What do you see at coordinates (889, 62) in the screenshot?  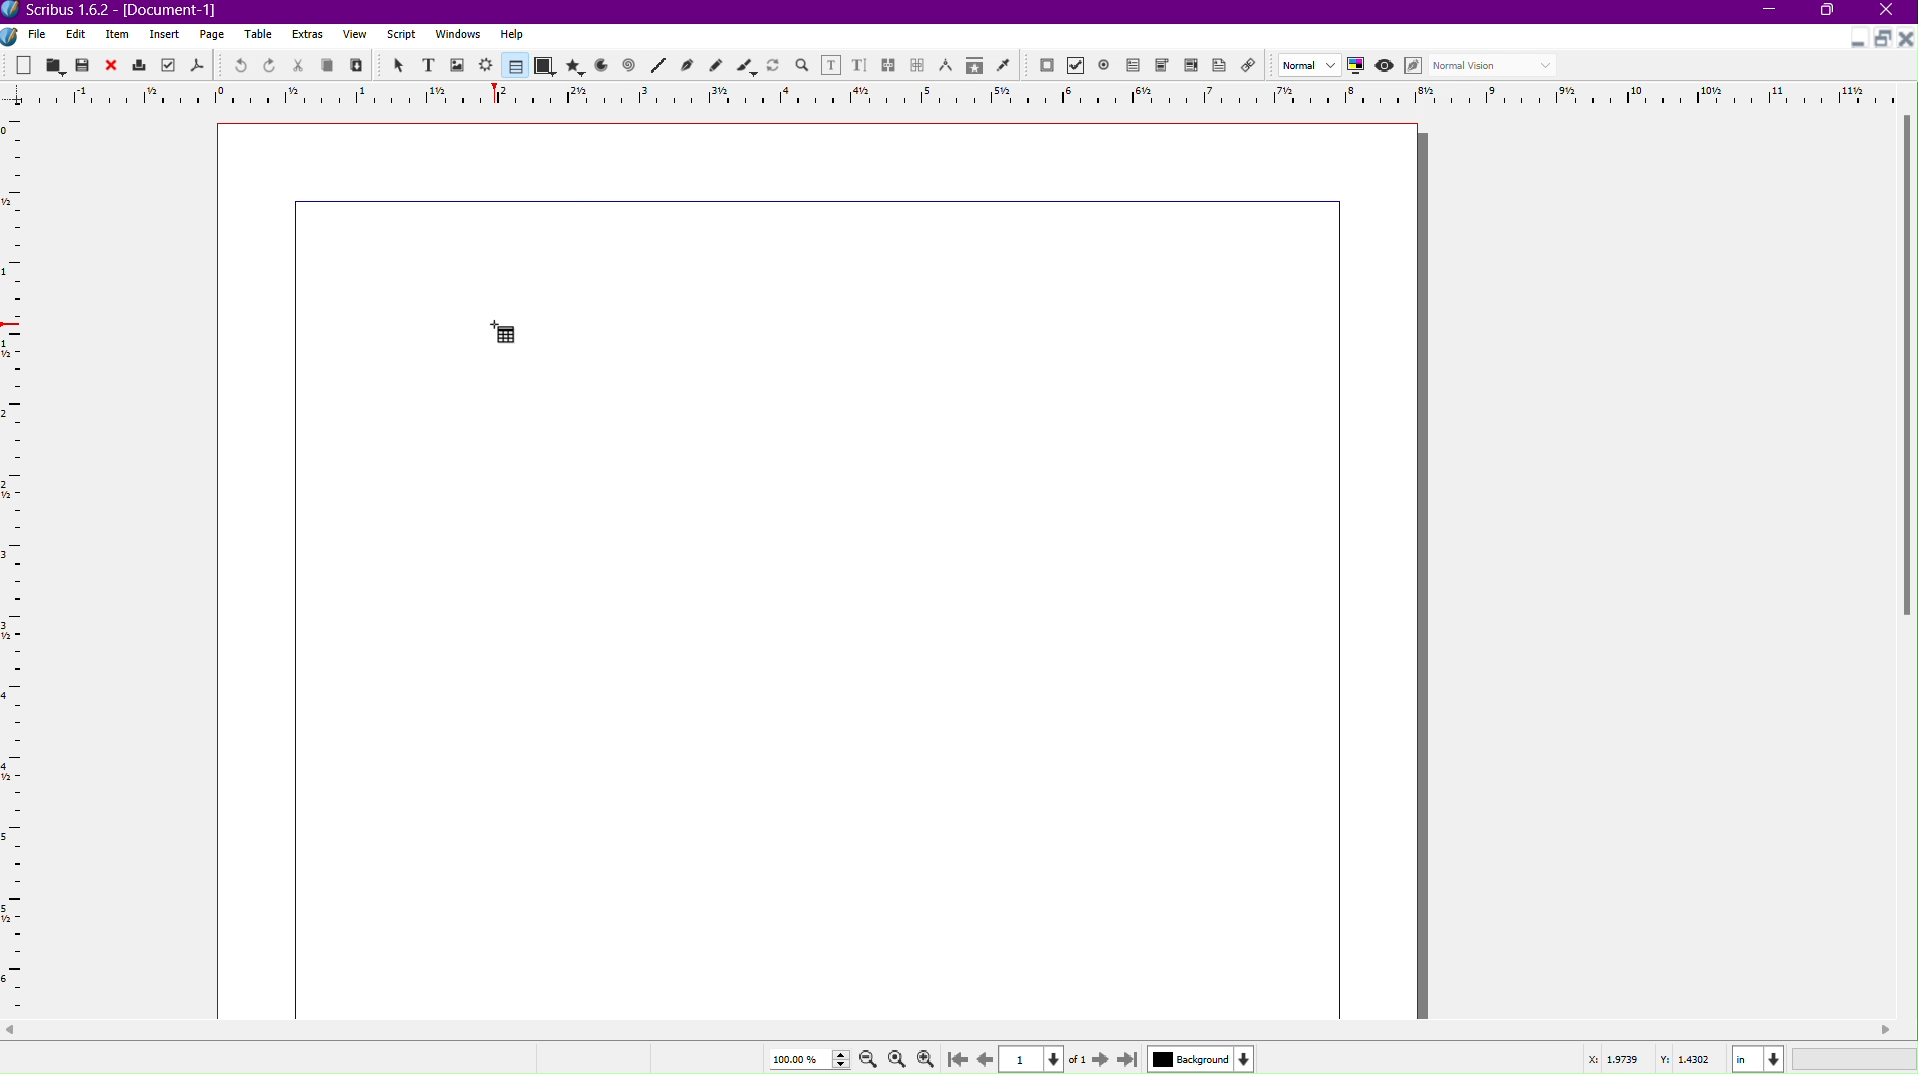 I see `Link Text Frames` at bounding box center [889, 62].